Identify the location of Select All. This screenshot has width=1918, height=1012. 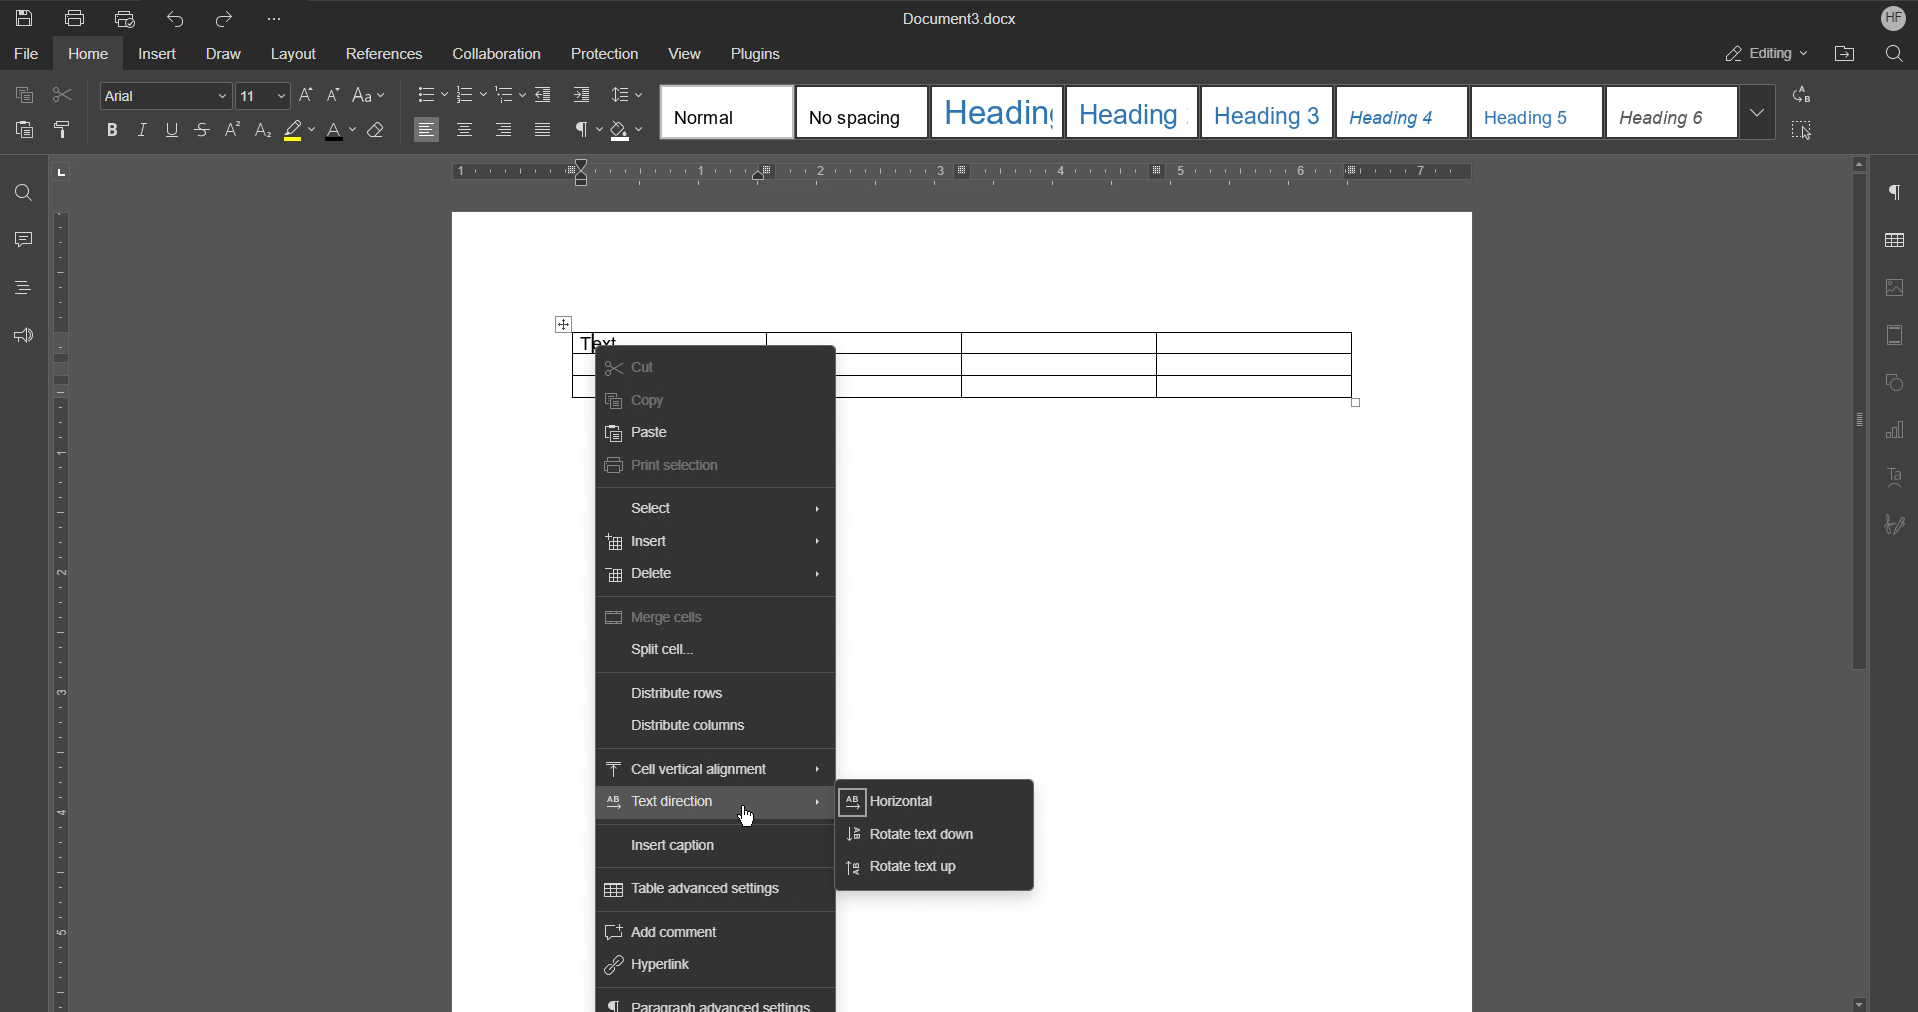
(1807, 129).